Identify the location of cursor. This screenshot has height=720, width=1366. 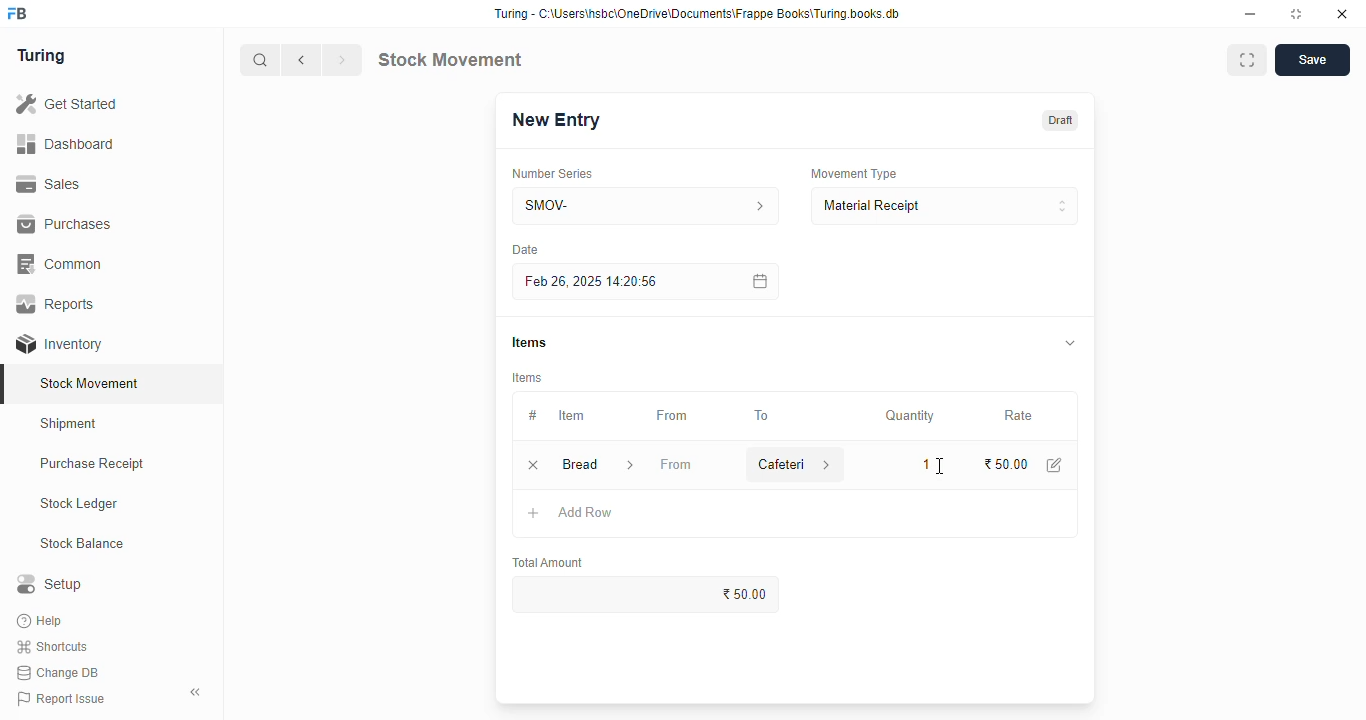
(939, 466).